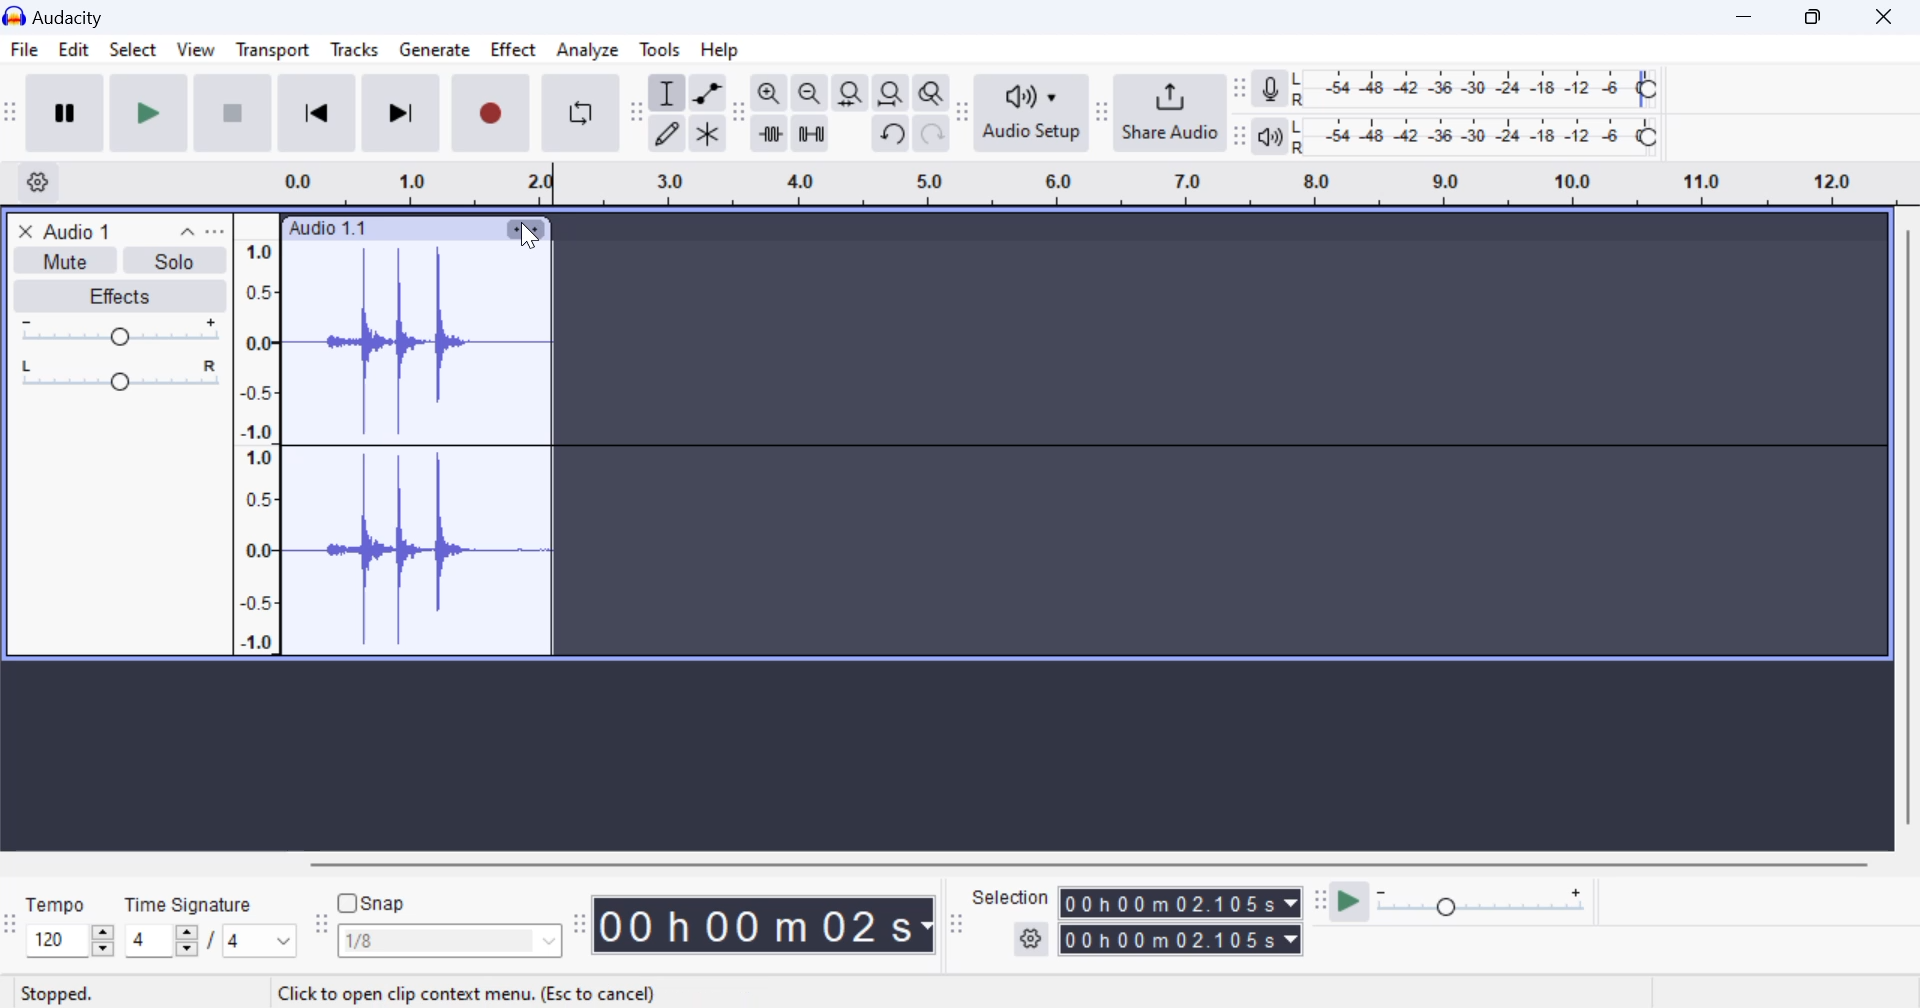 Image resolution: width=1920 pixels, height=1008 pixels. Describe the element at coordinates (355, 54) in the screenshot. I see `Tracks` at that location.